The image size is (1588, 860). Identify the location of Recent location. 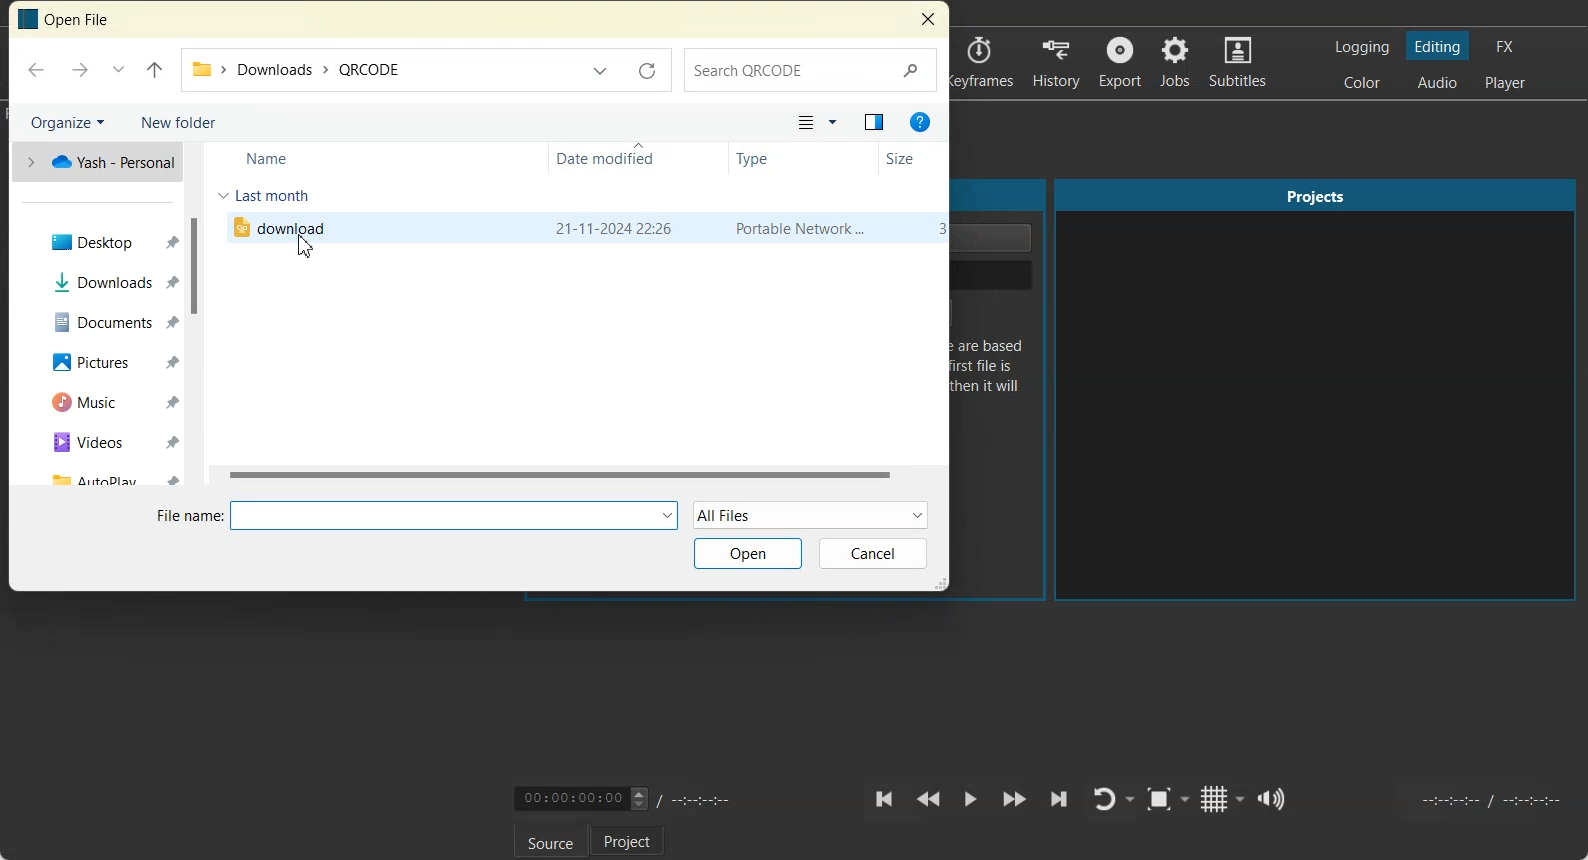
(118, 70).